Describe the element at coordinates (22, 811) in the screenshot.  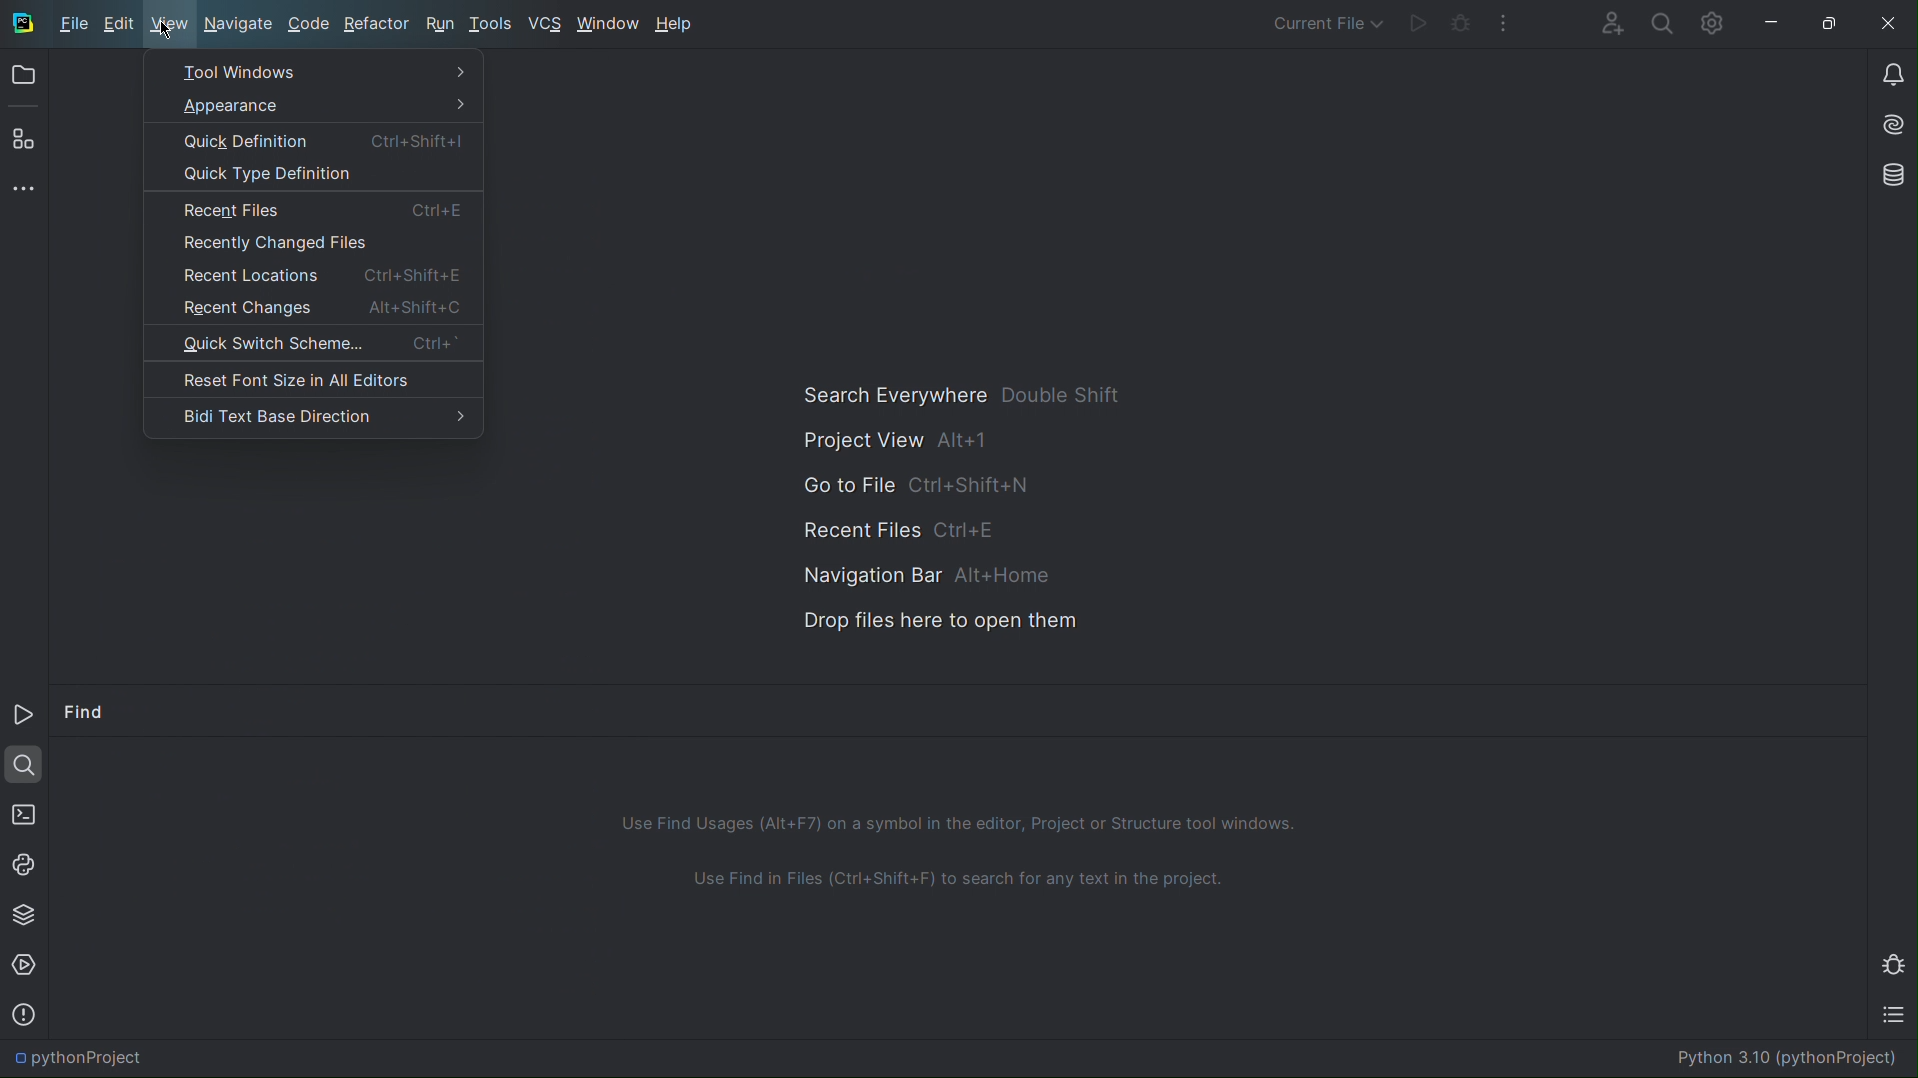
I see `Terminal` at that location.